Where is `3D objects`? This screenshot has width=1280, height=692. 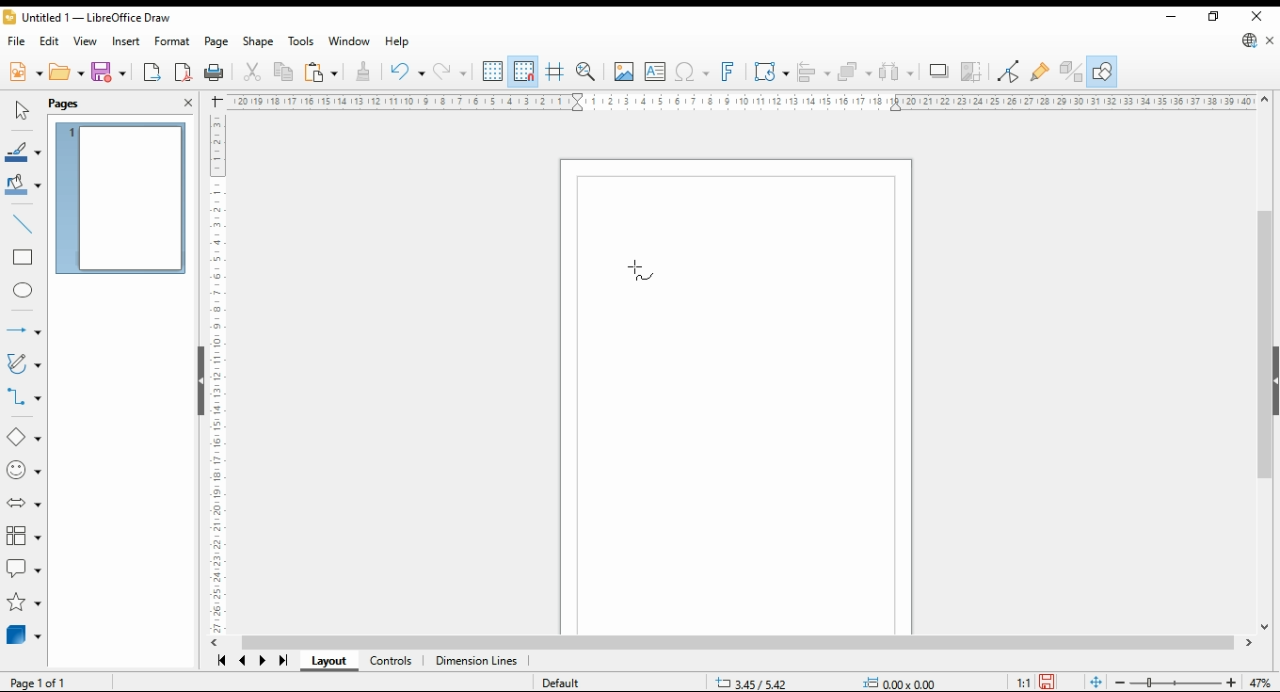
3D objects is located at coordinates (22, 635).